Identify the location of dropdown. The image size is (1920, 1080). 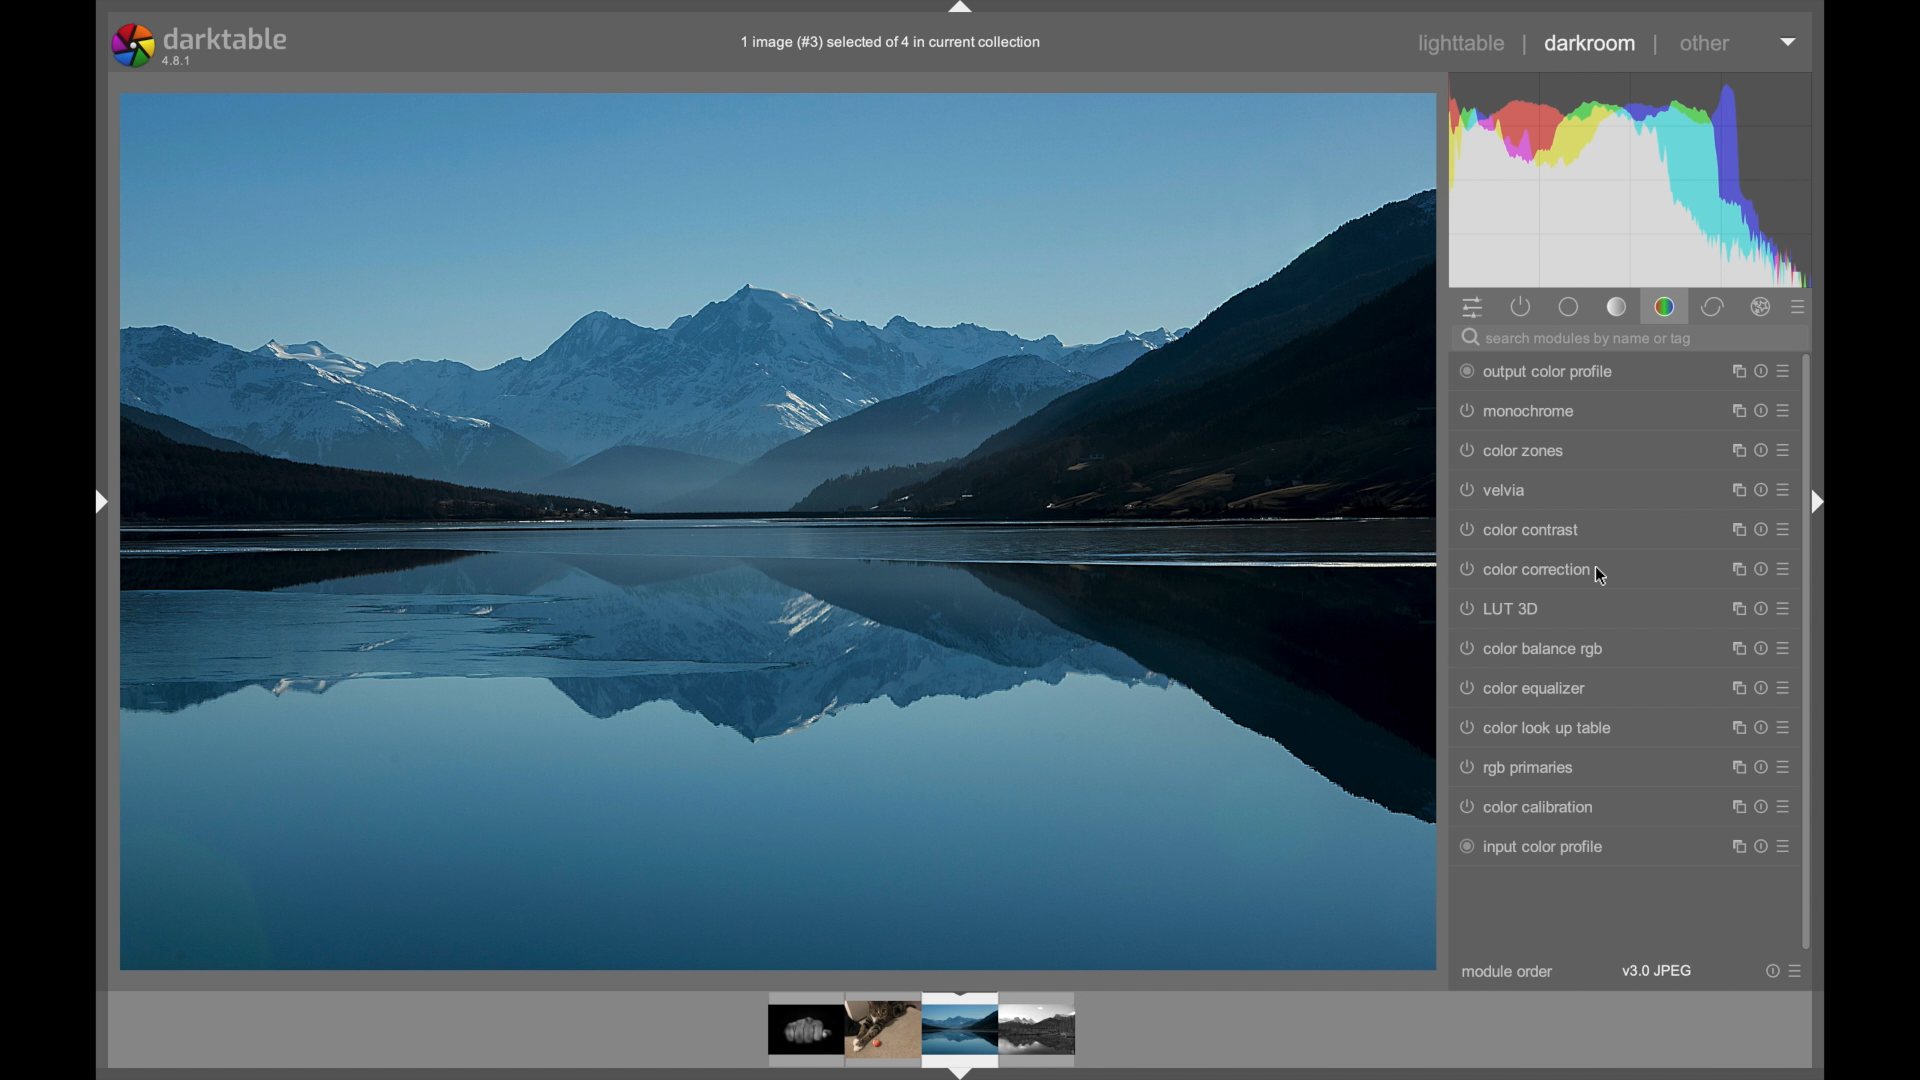
(1788, 42).